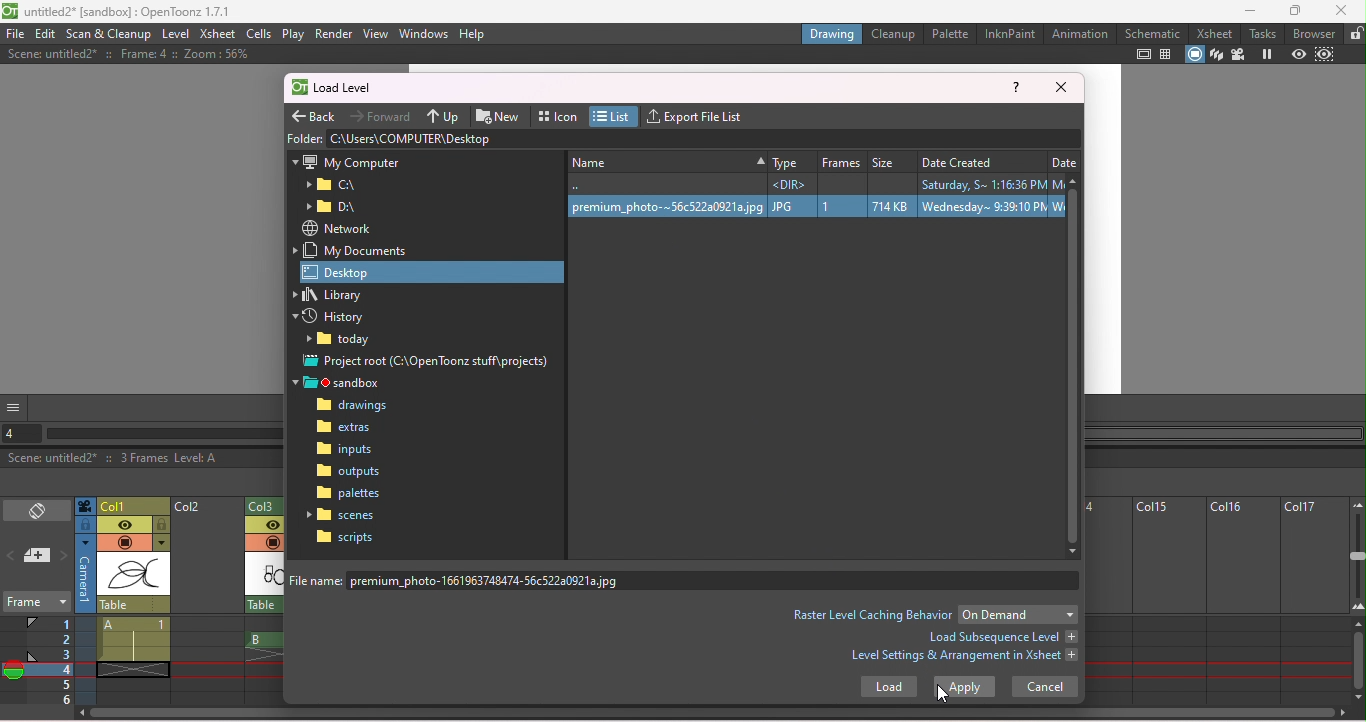  I want to click on Date created, so click(980, 159).